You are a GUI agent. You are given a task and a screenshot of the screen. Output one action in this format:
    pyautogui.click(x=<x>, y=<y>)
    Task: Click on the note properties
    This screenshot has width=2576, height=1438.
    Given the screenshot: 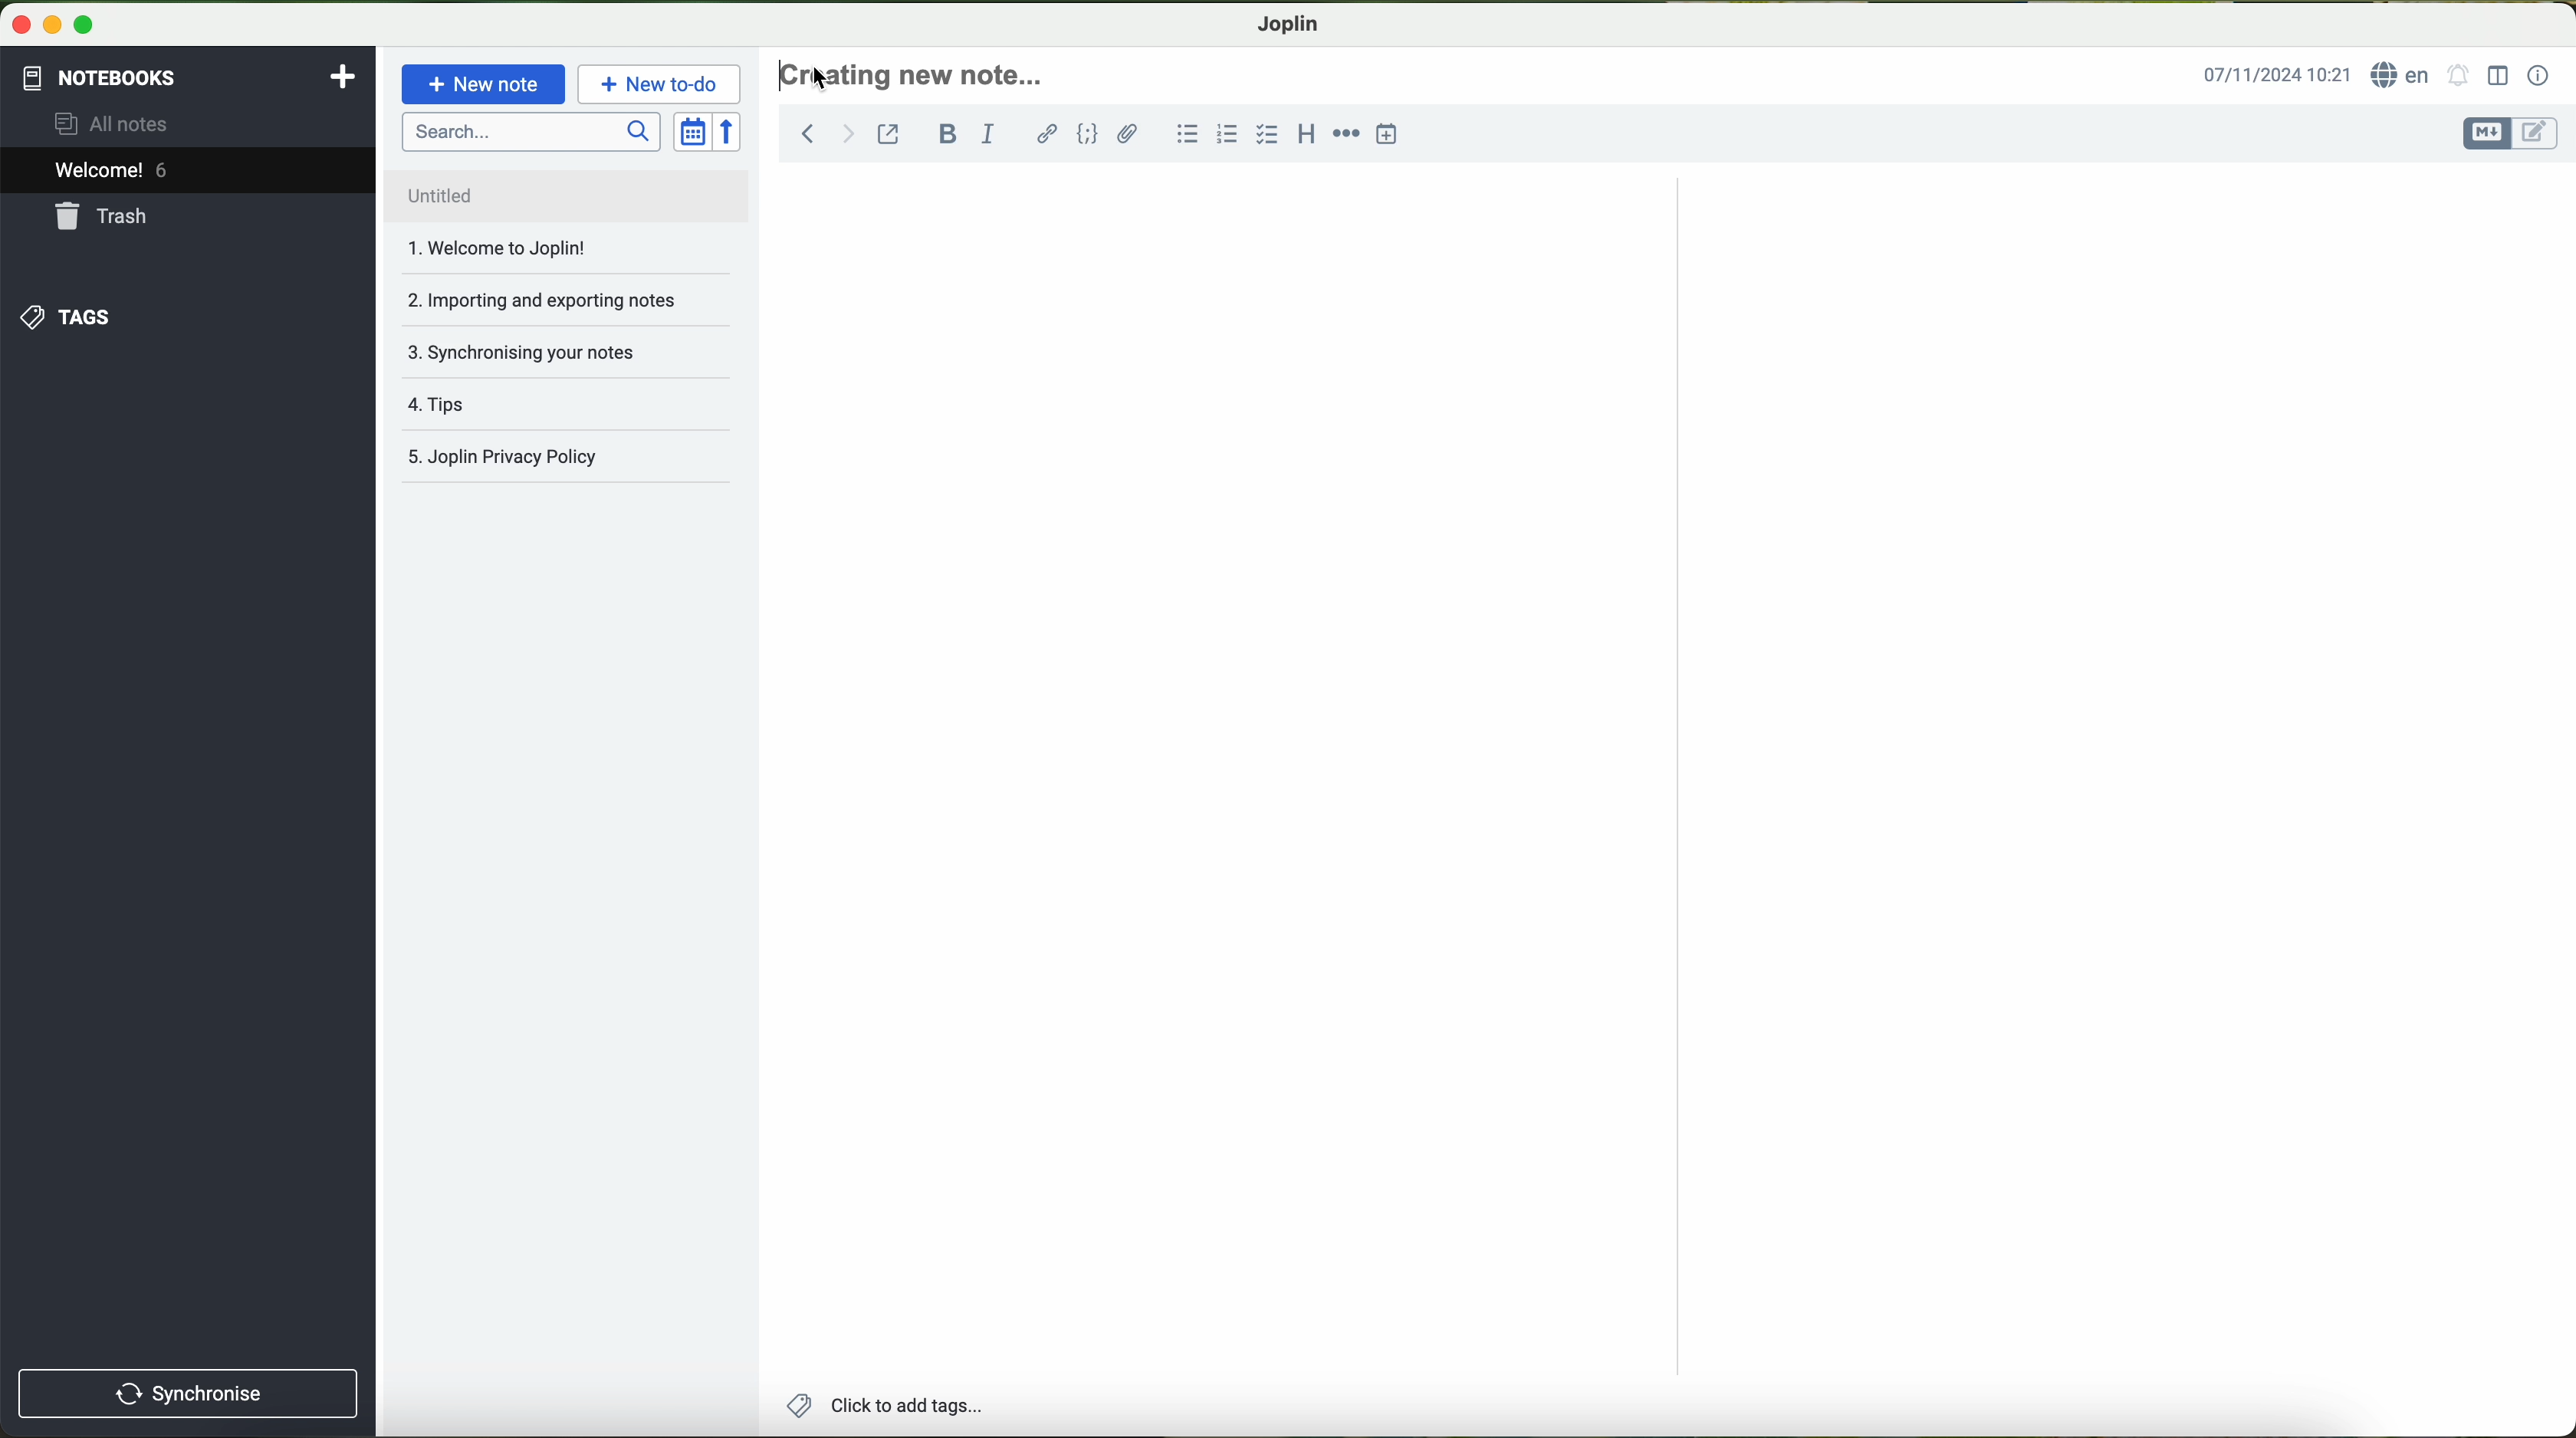 What is the action you would take?
    pyautogui.click(x=2540, y=77)
    